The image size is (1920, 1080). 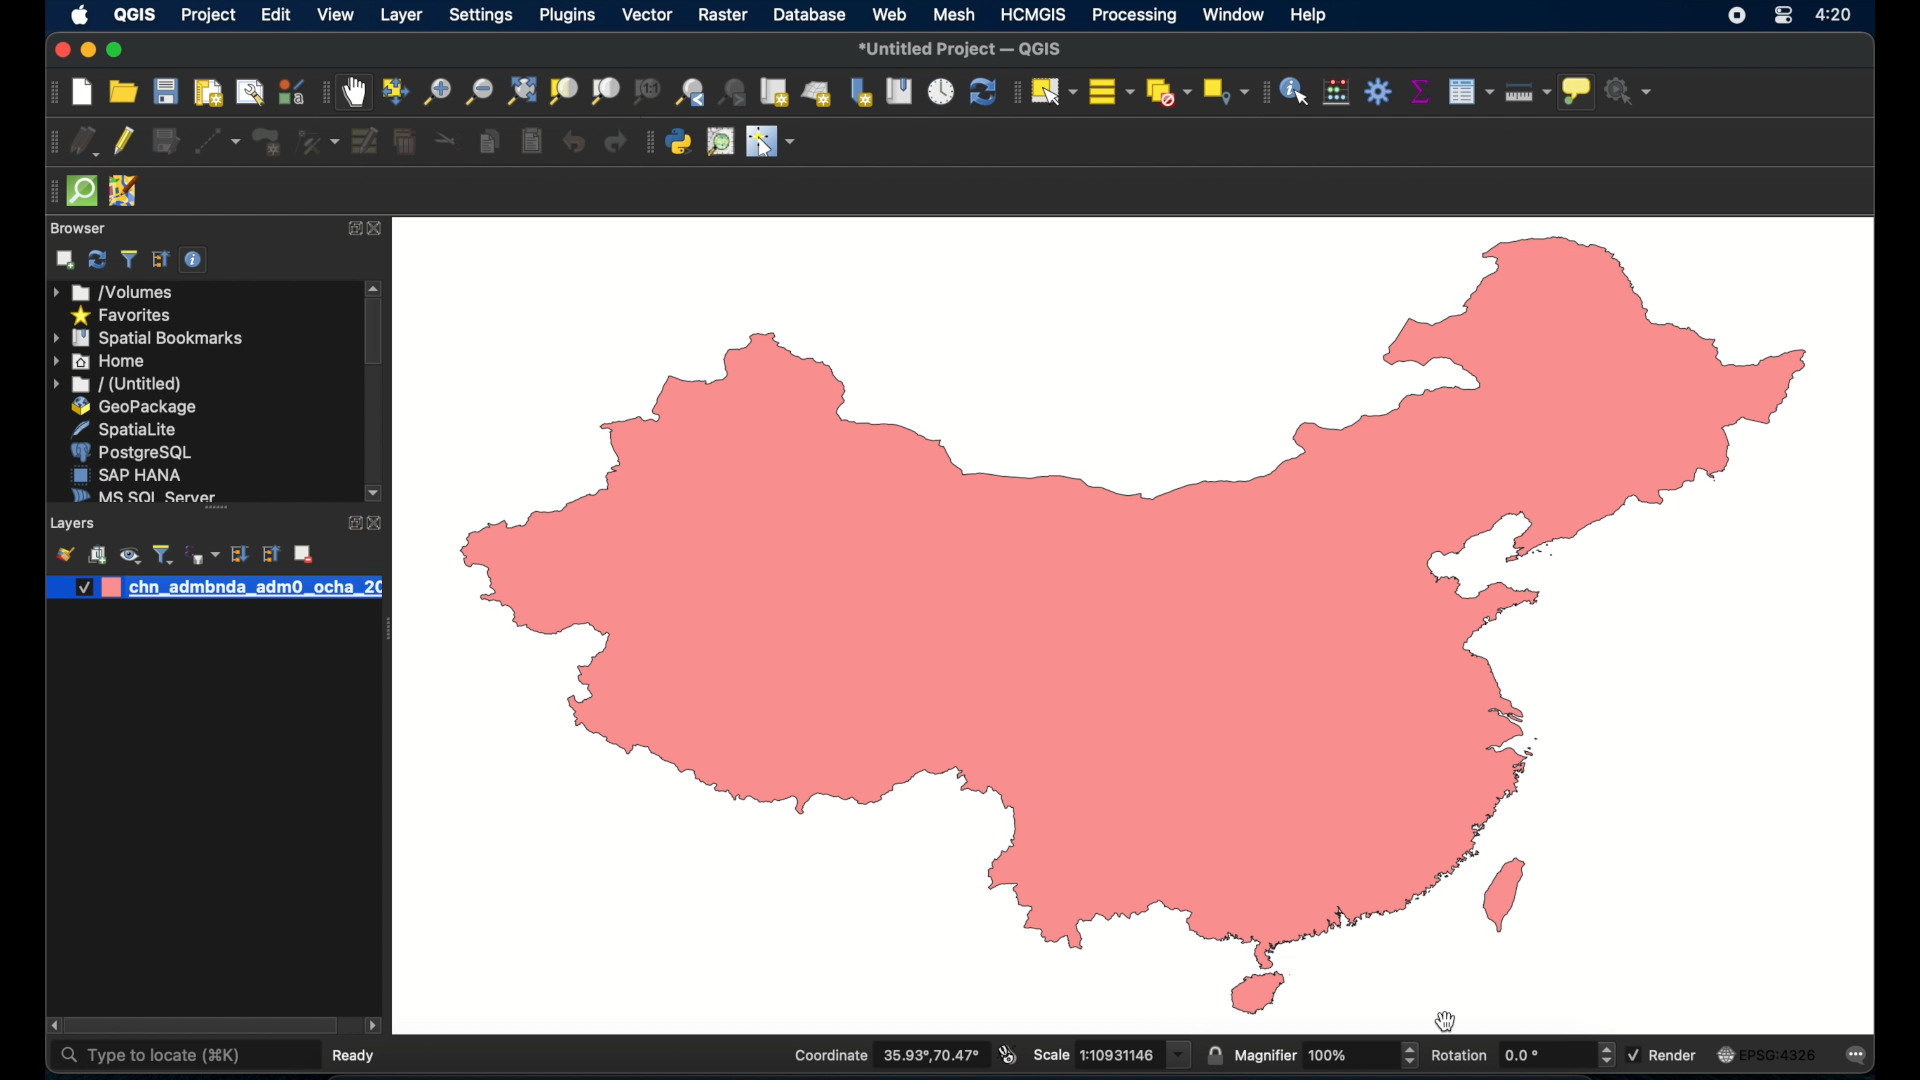 I want to click on quicksom, so click(x=81, y=192).